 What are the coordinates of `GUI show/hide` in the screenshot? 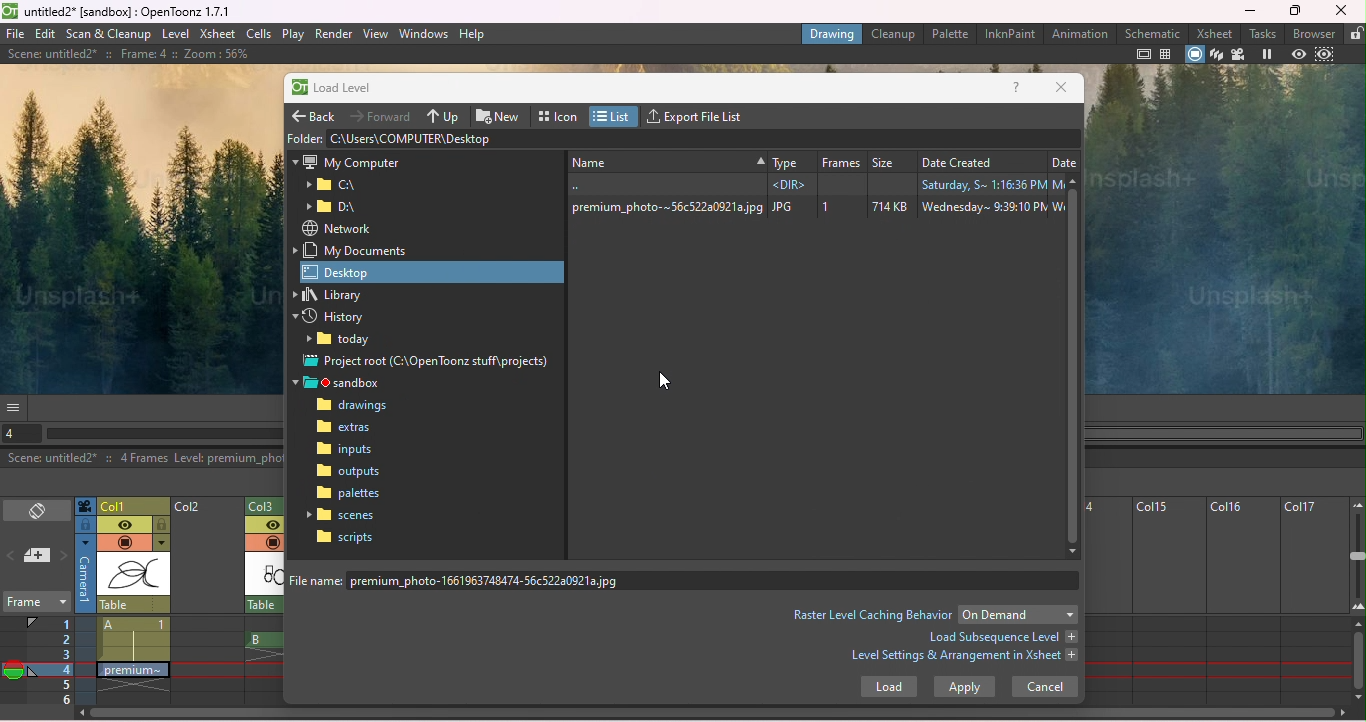 It's located at (15, 407).